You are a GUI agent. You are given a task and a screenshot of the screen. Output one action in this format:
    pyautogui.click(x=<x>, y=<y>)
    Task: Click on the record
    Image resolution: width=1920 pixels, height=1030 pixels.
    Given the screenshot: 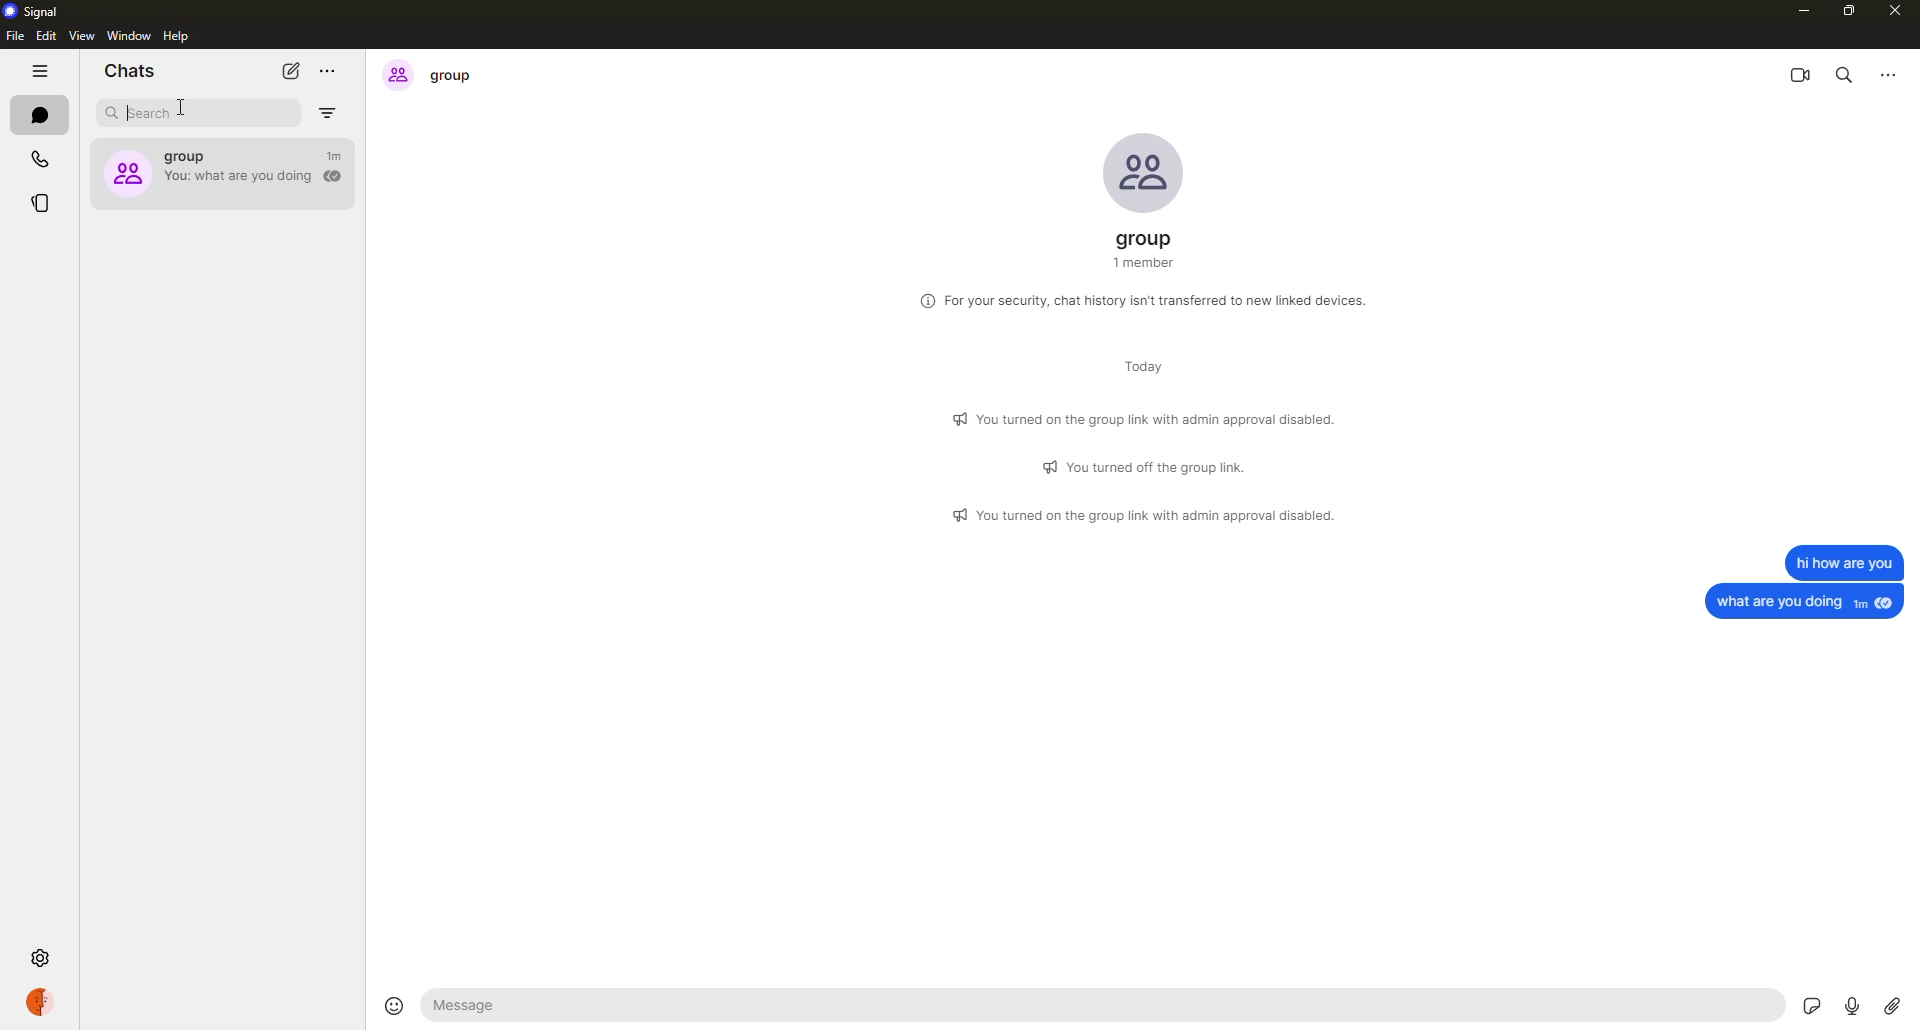 What is the action you would take?
    pyautogui.click(x=1852, y=1003)
    